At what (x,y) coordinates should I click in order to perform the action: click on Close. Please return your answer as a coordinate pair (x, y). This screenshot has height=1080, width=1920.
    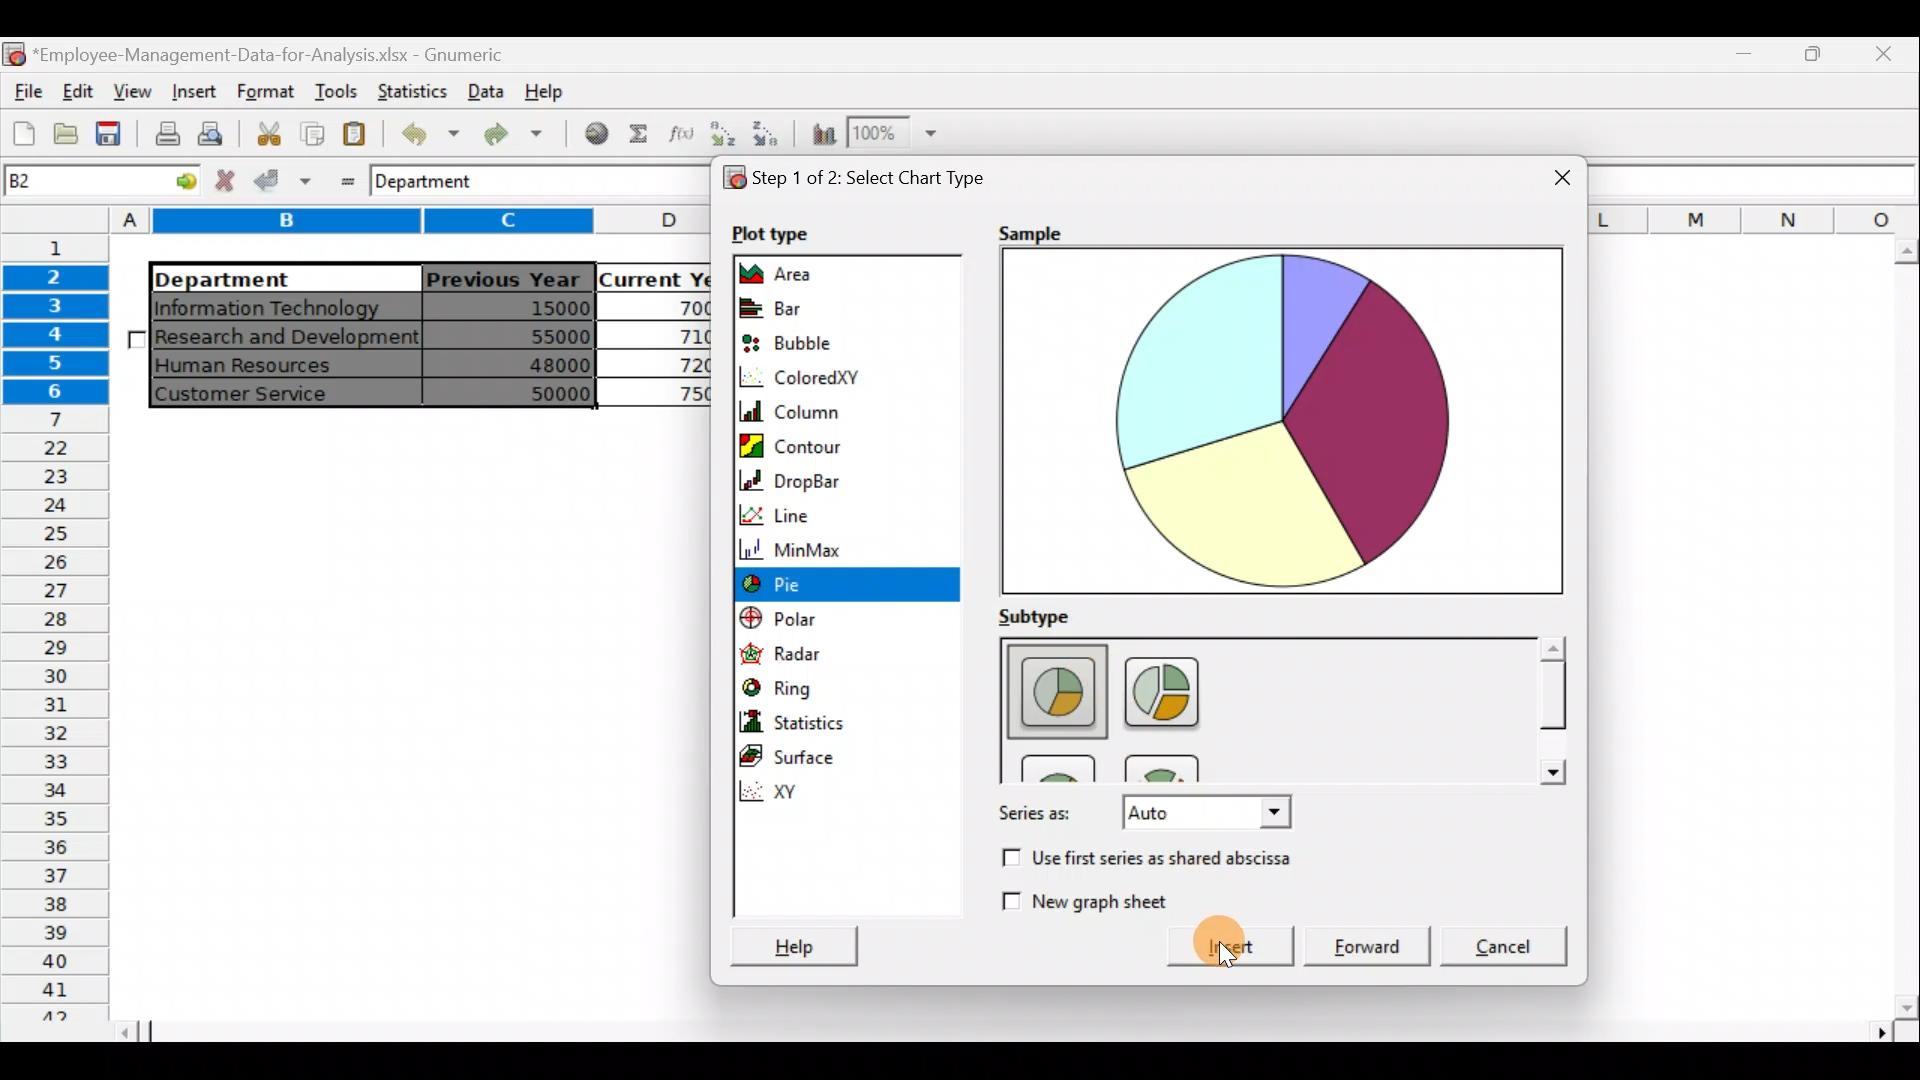
    Looking at the image, I should click on (1547, 172).